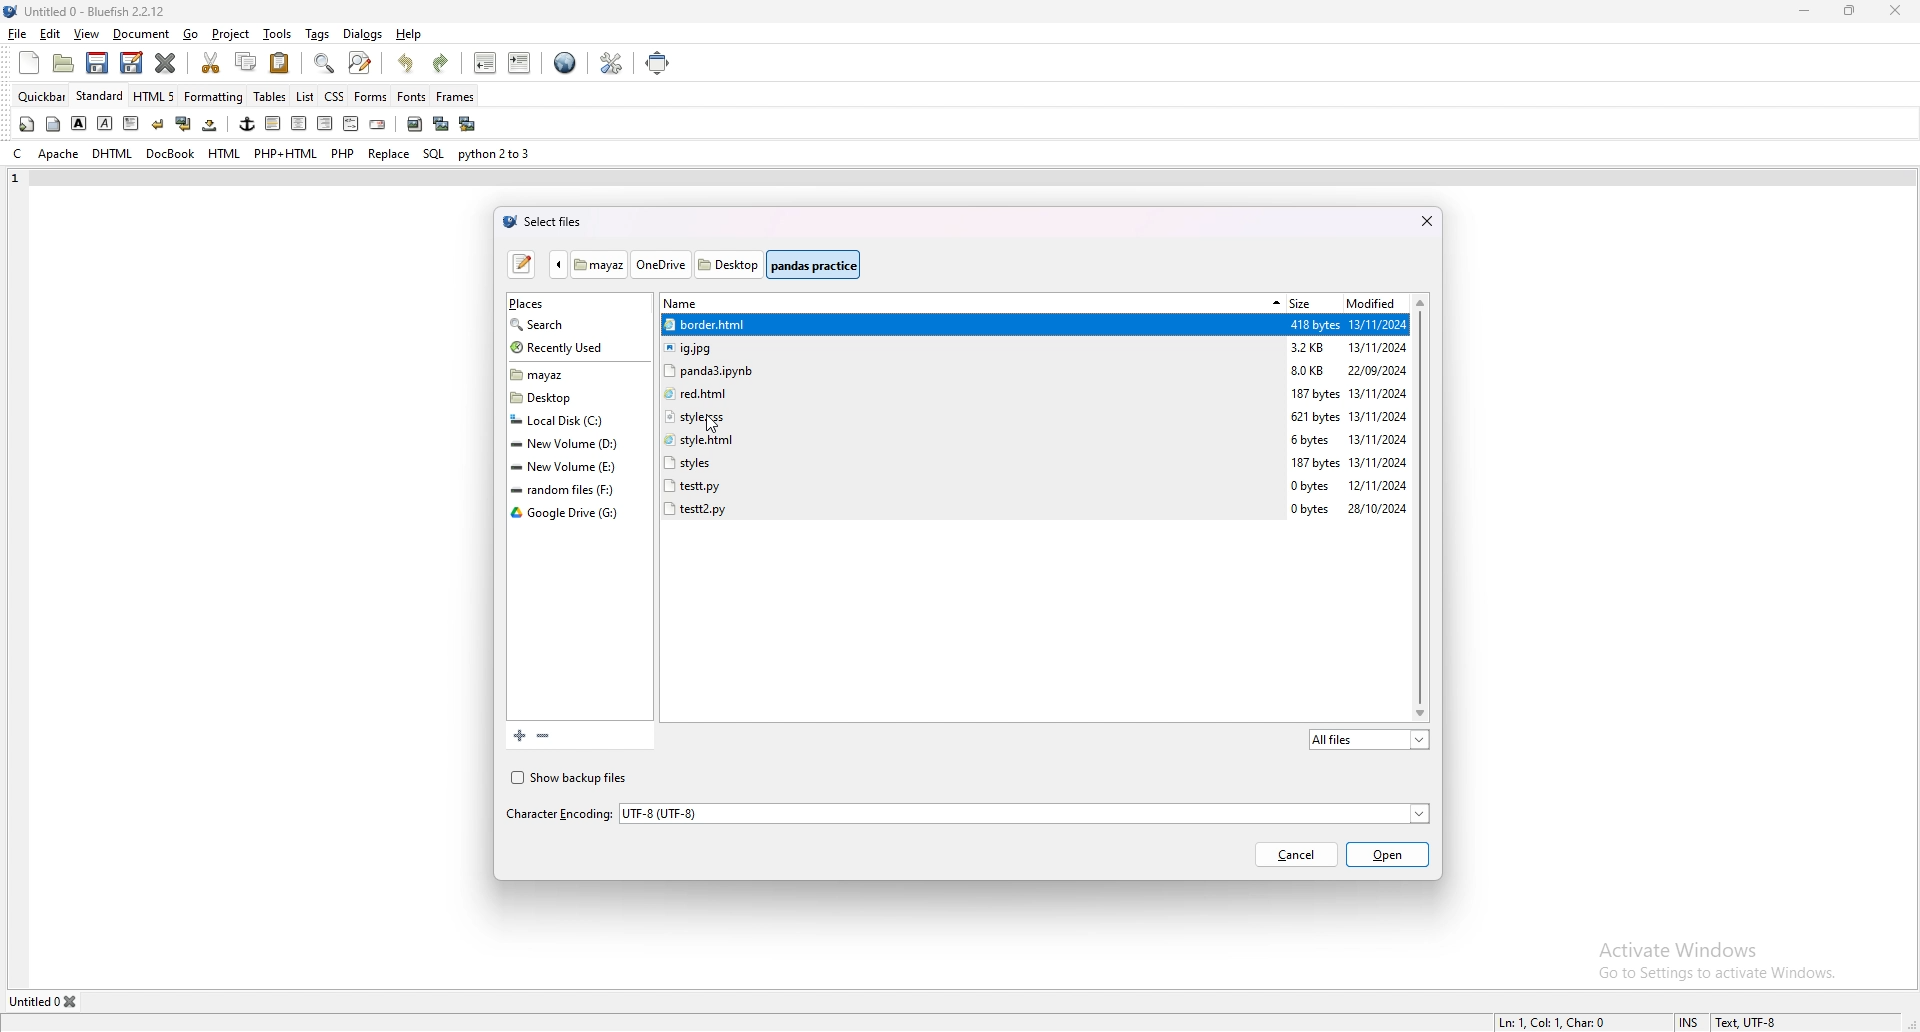 This screenshot has height=1032, width=1920. Describe the element at coordinates (1379, 464) in the screenshot. I see `13/11/2024` at that location.